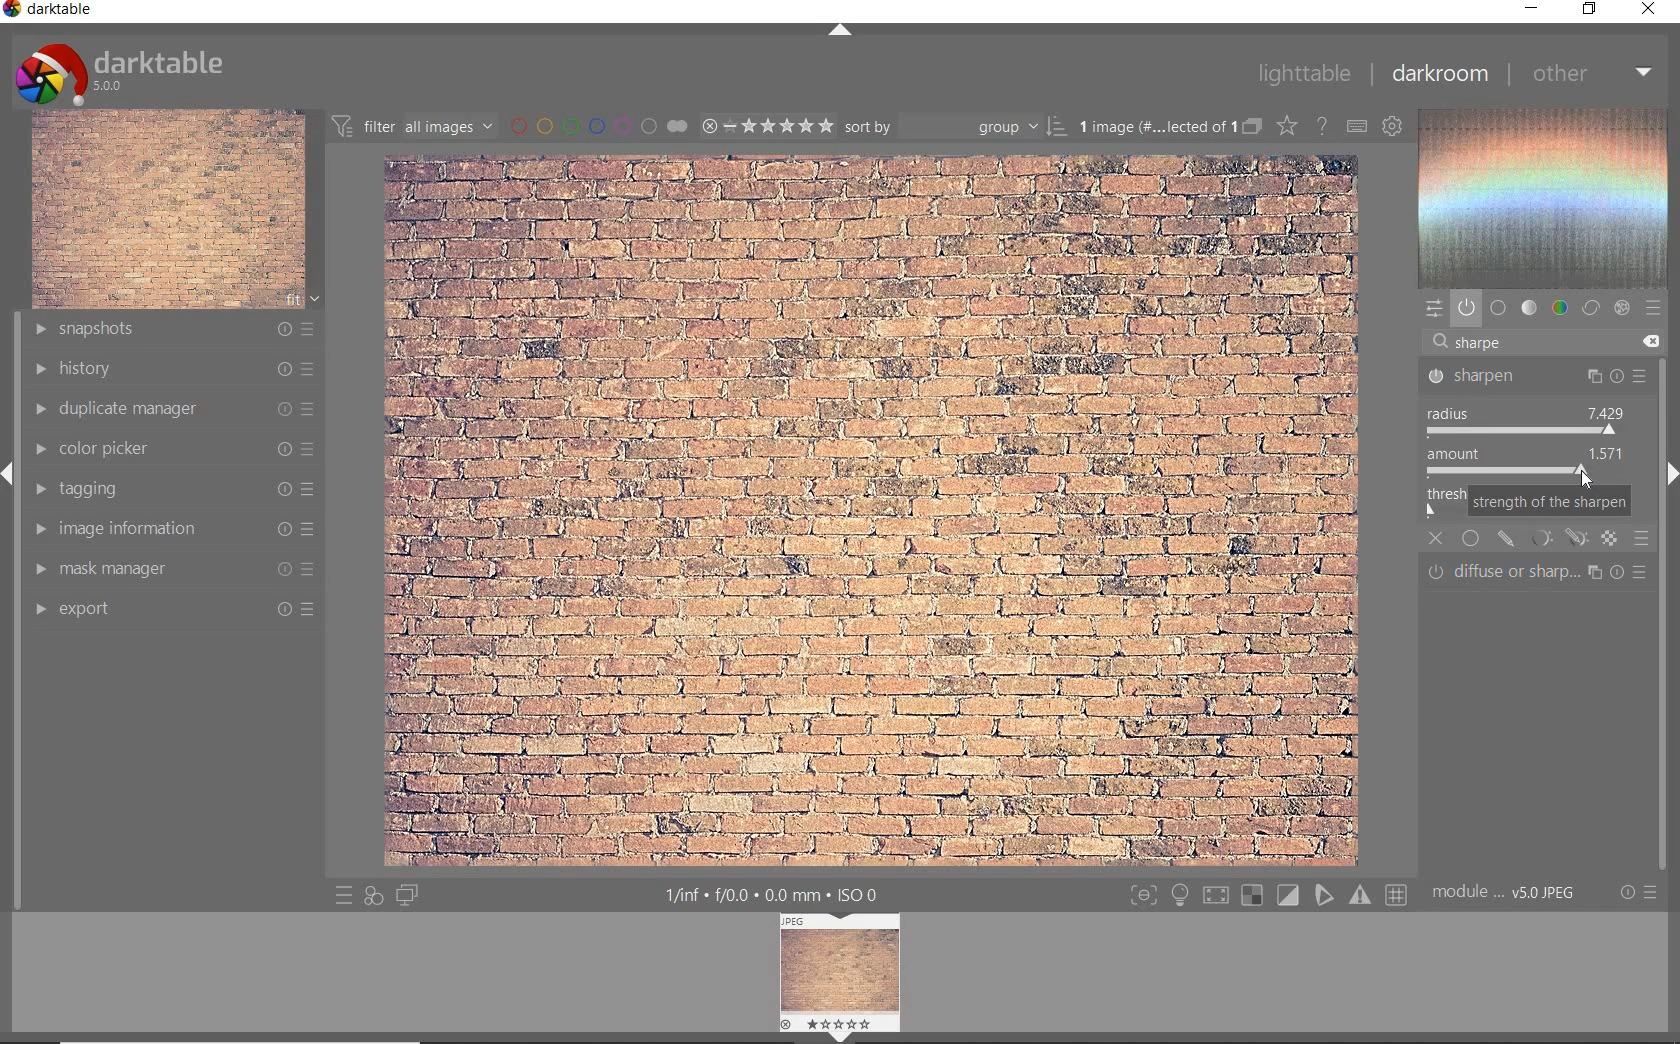 This screenshot has height=1044, width=1680. Describe the element at coordinates (173, 528) in the screenshot. I see `image information` at that location.